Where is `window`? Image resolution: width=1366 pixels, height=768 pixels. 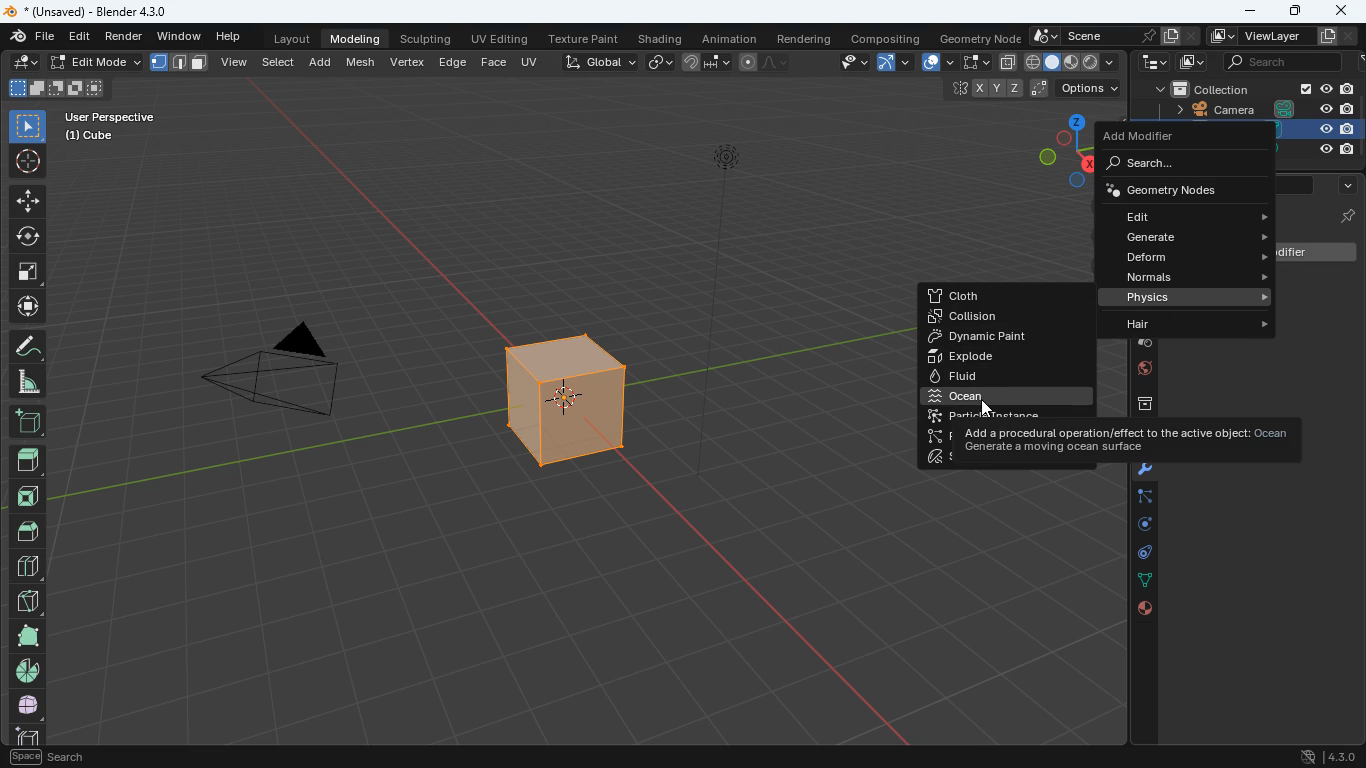
window is located at coordinates (181, 34).